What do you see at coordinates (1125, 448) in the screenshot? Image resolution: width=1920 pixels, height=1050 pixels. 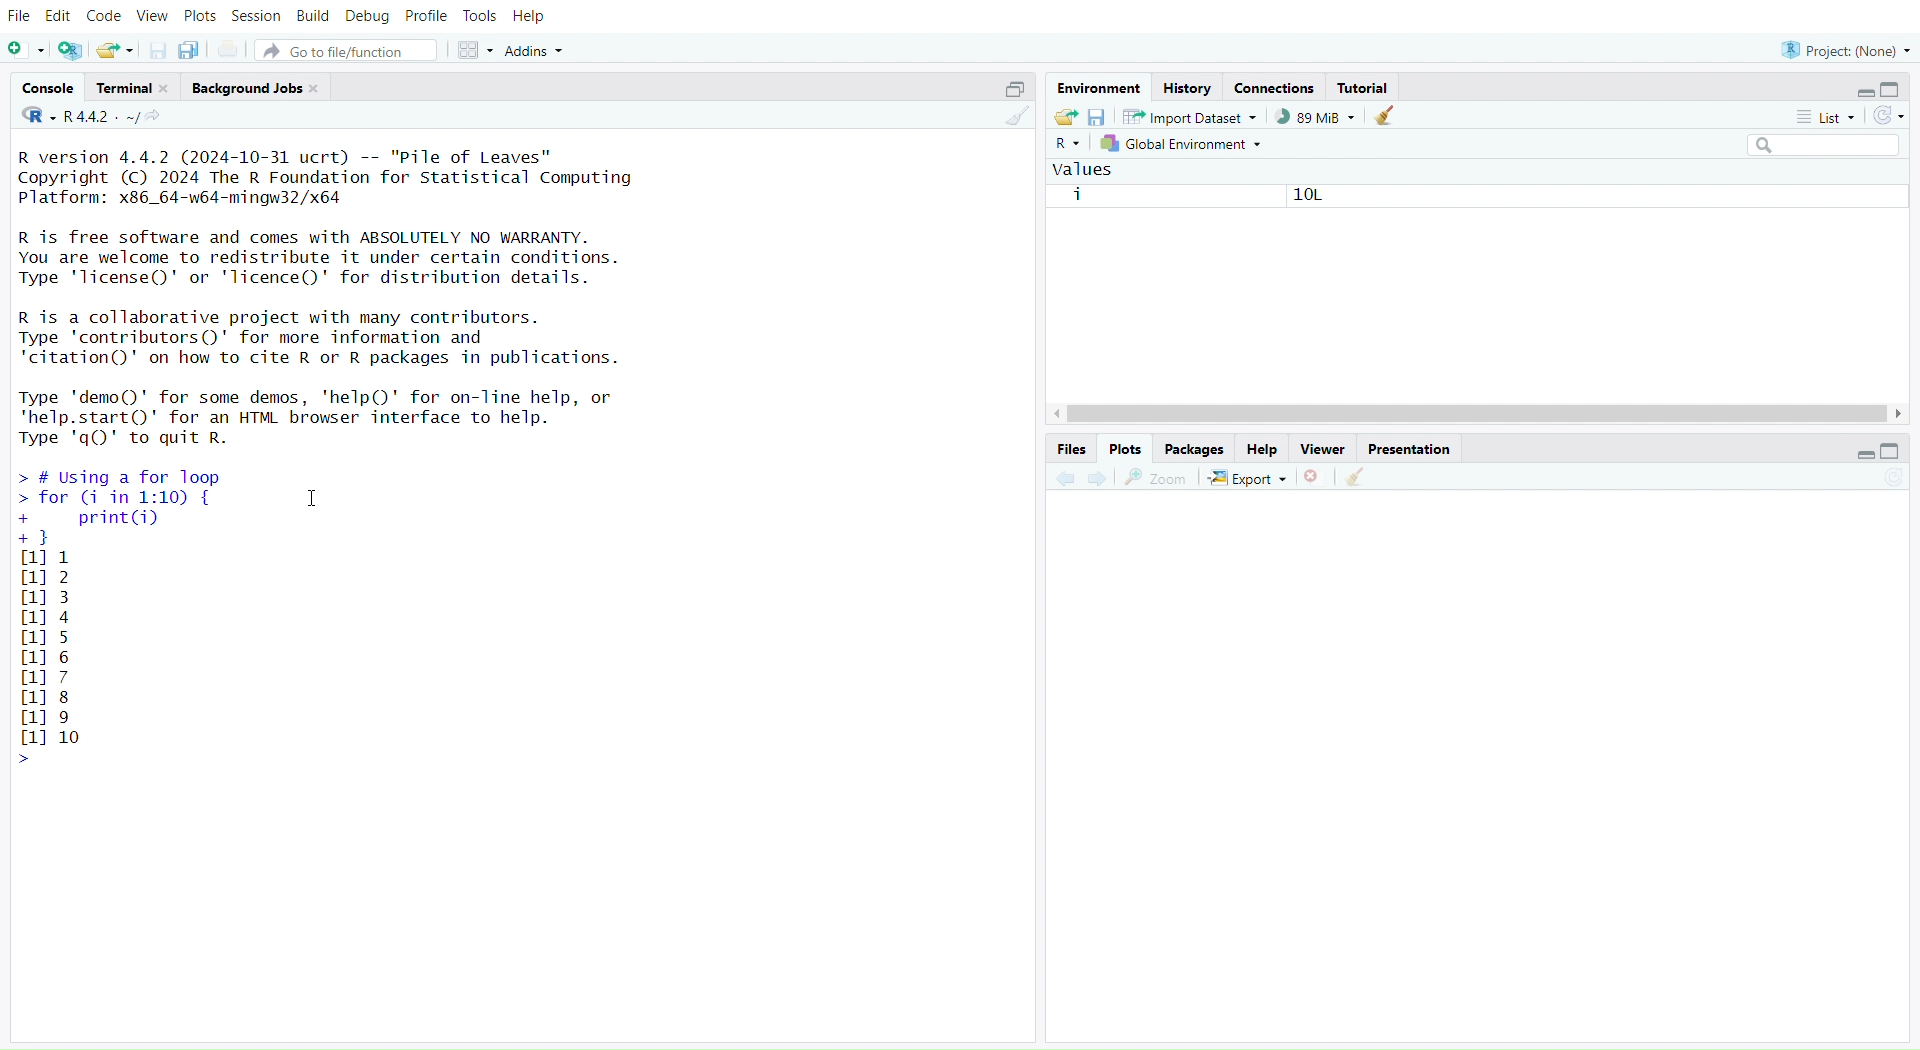 I see `plots` at bounding box center [1125, 448].